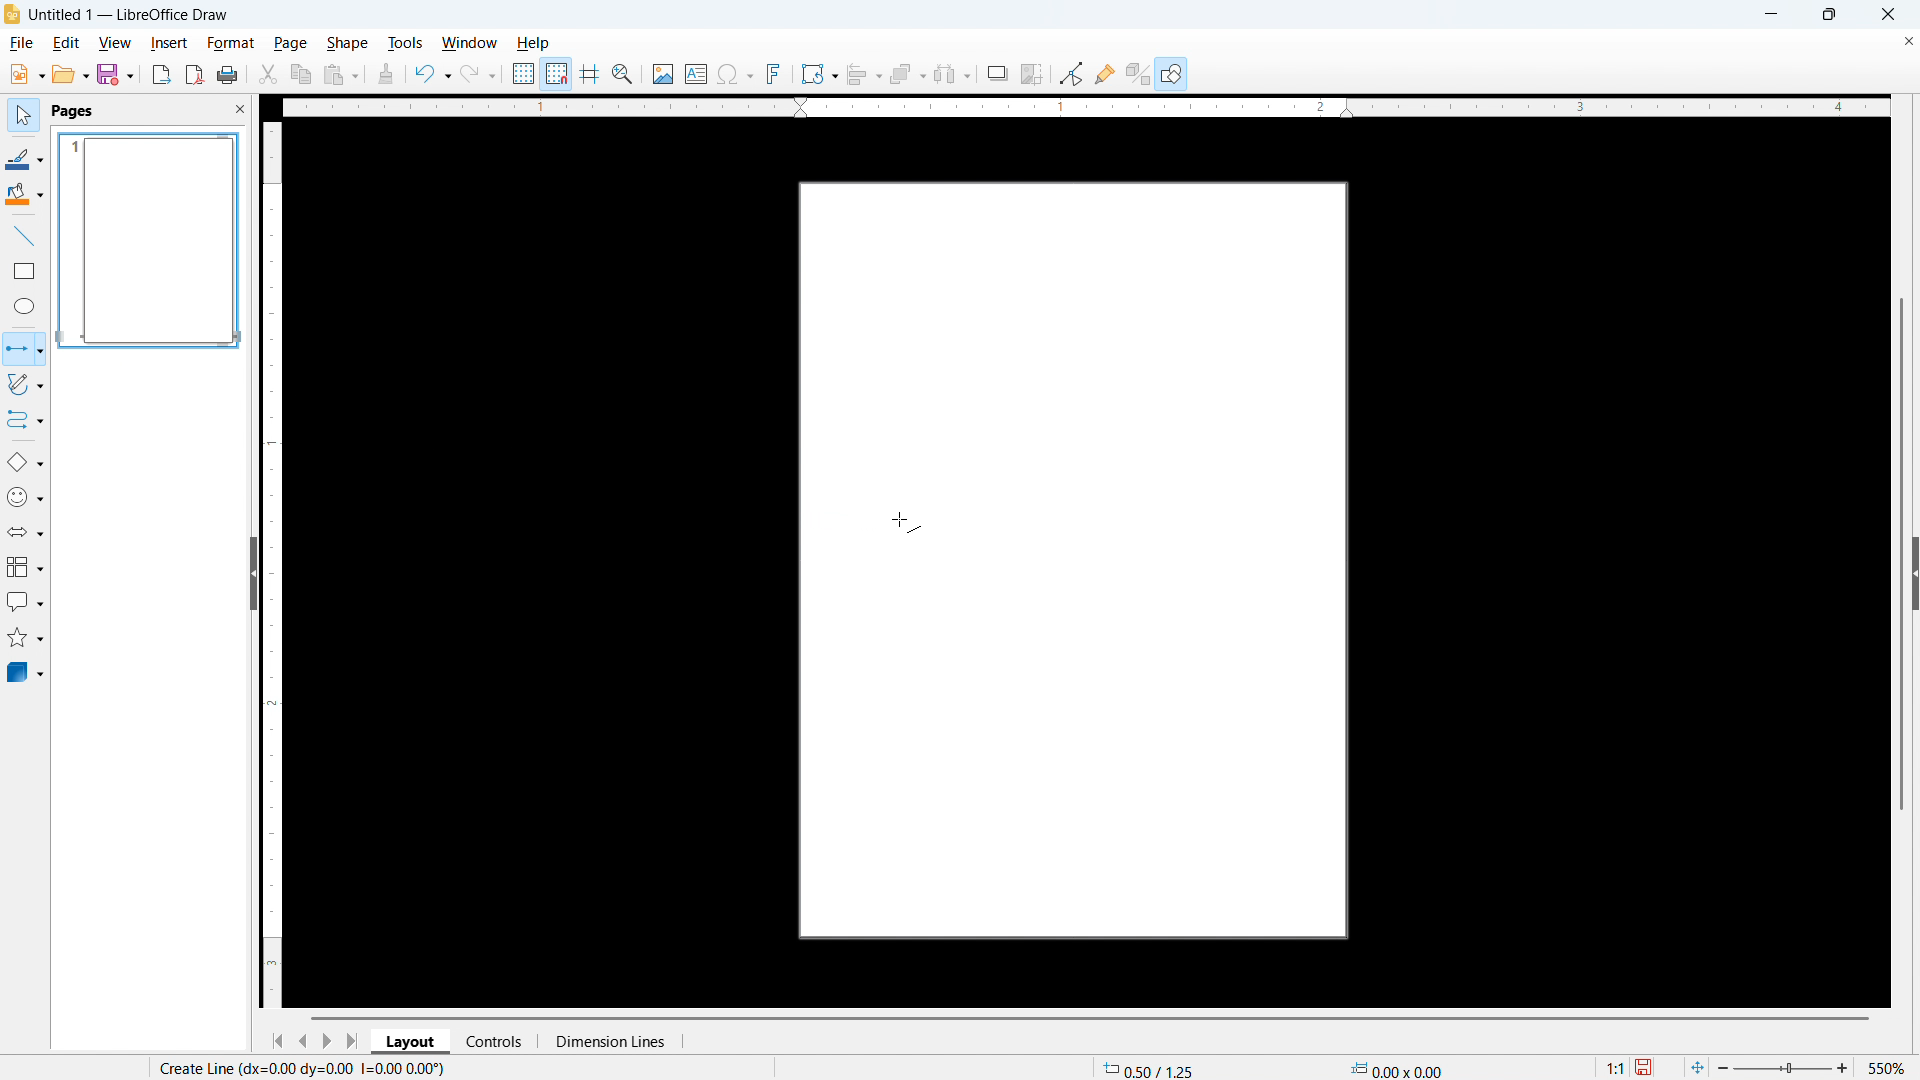  I want to click on Basic shapes , so click(25, 462).